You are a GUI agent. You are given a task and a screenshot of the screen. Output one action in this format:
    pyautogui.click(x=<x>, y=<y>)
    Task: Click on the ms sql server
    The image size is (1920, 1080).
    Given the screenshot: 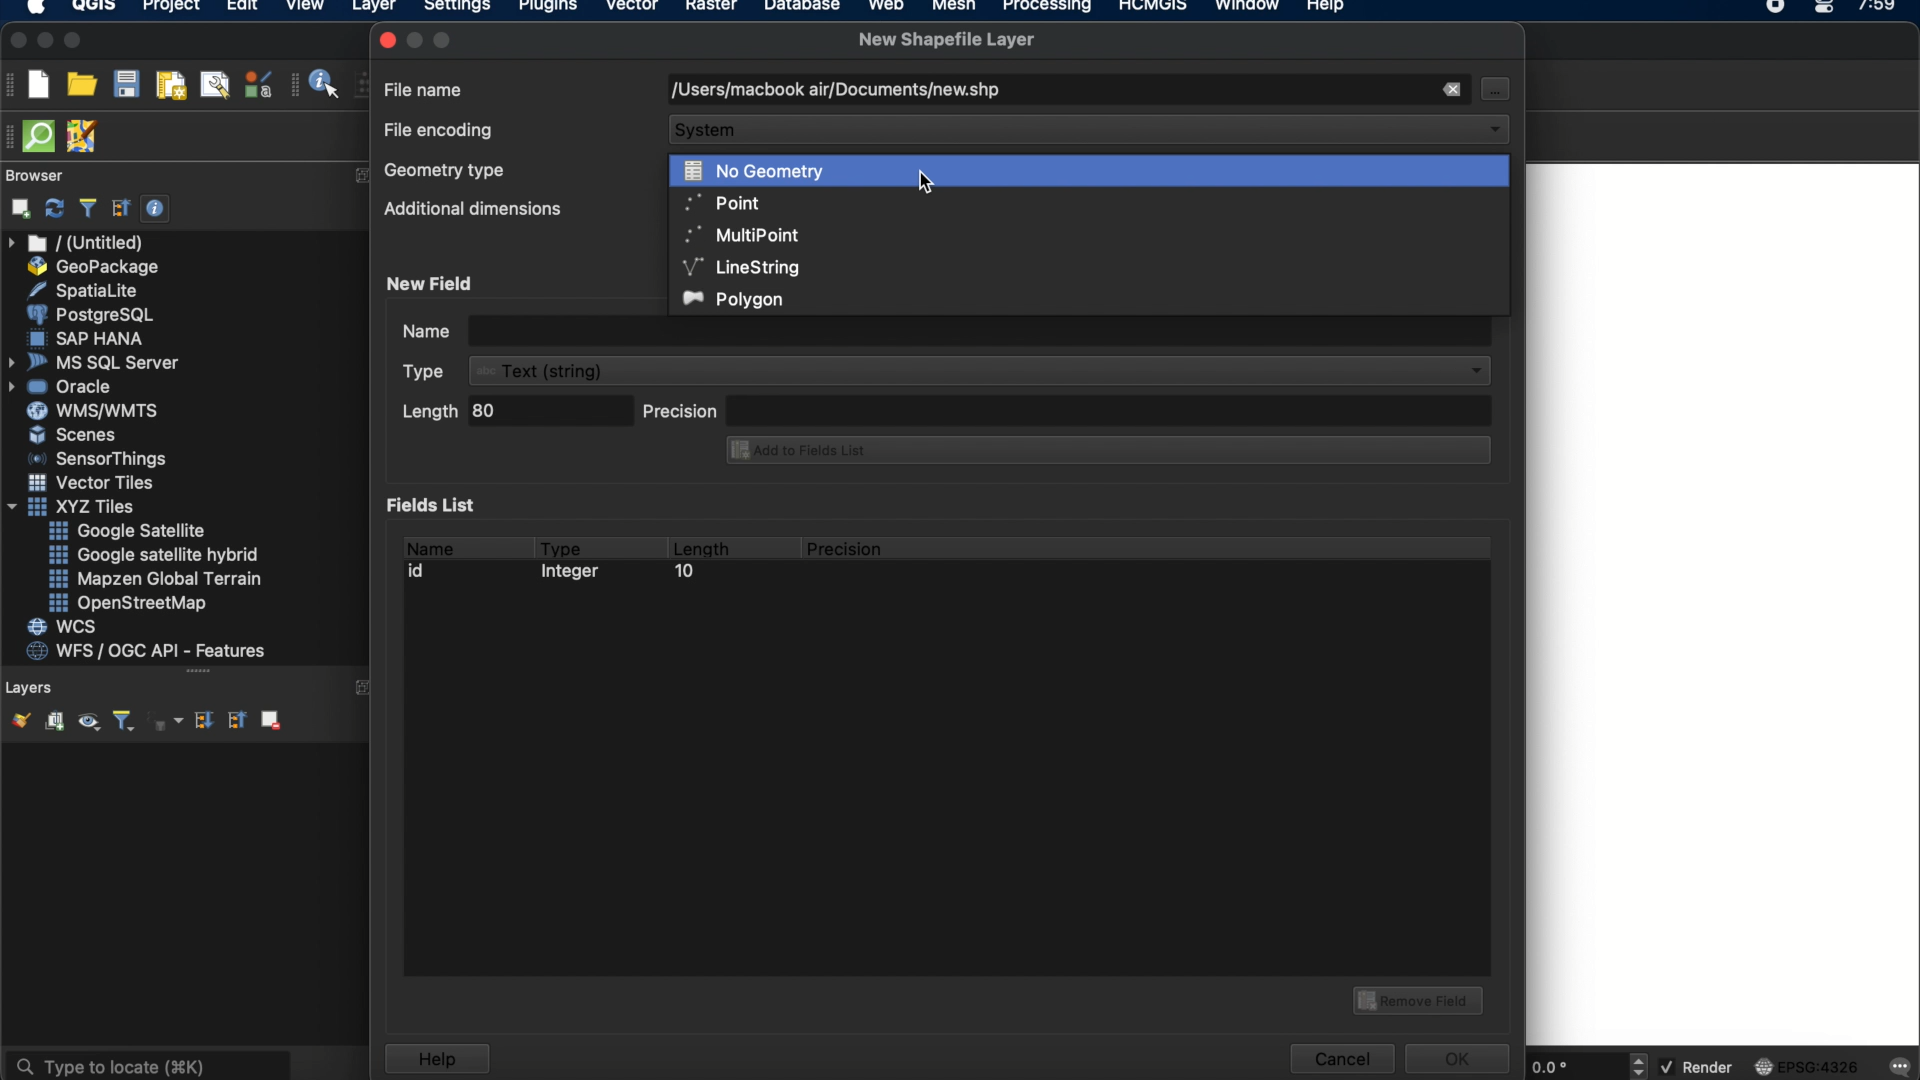 What is the action you would take?
    pyautogui.click(x=97, y=361)
    